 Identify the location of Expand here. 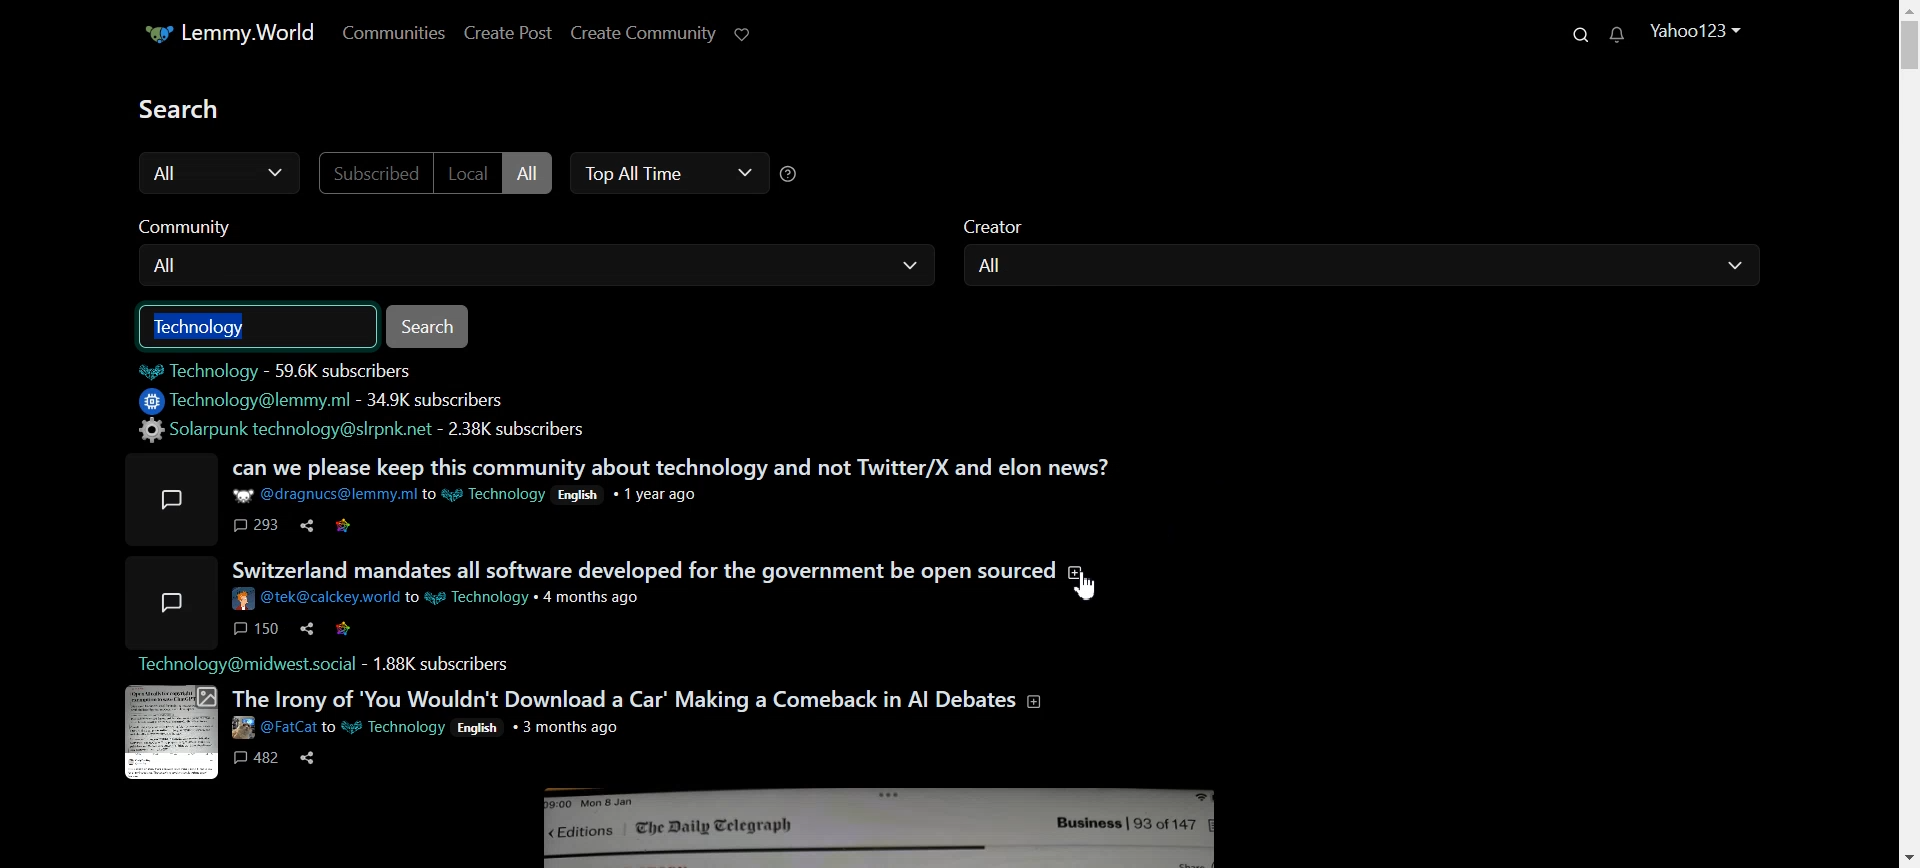
(167, 601).